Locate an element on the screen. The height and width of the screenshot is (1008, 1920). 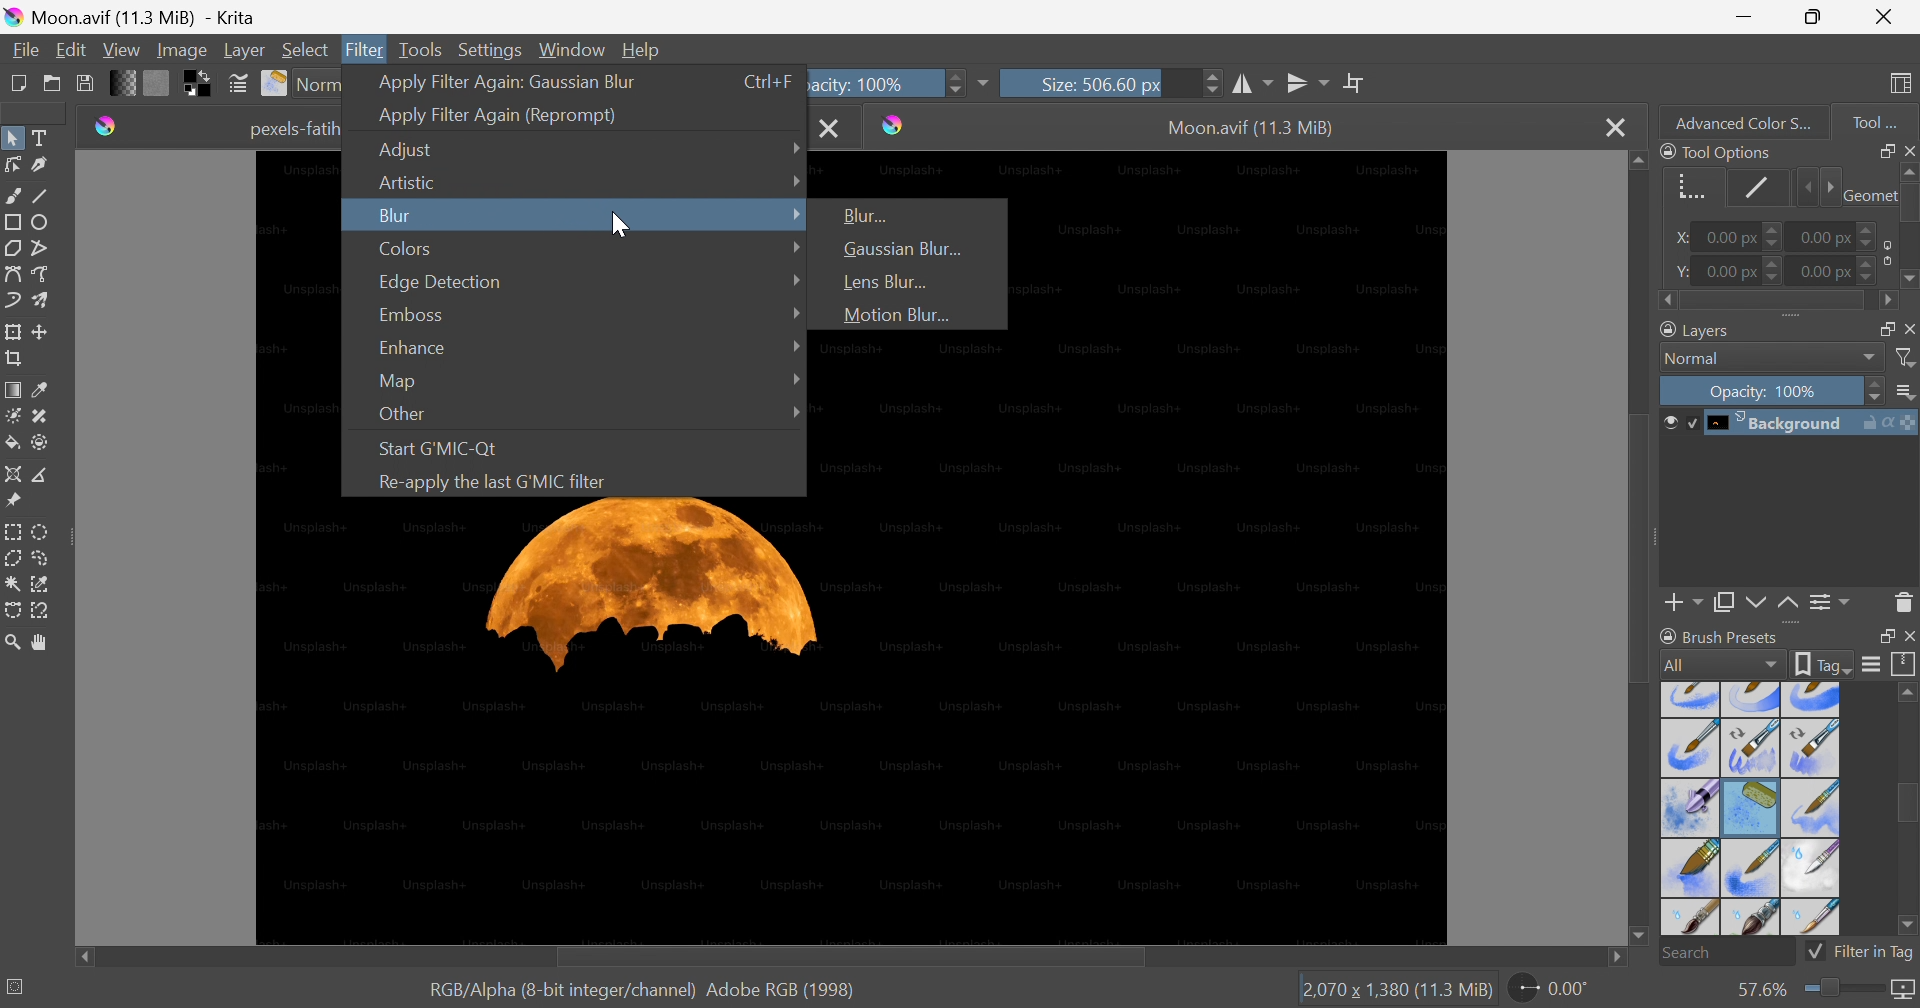
Scroll right is located at coordinates (1620, 959).